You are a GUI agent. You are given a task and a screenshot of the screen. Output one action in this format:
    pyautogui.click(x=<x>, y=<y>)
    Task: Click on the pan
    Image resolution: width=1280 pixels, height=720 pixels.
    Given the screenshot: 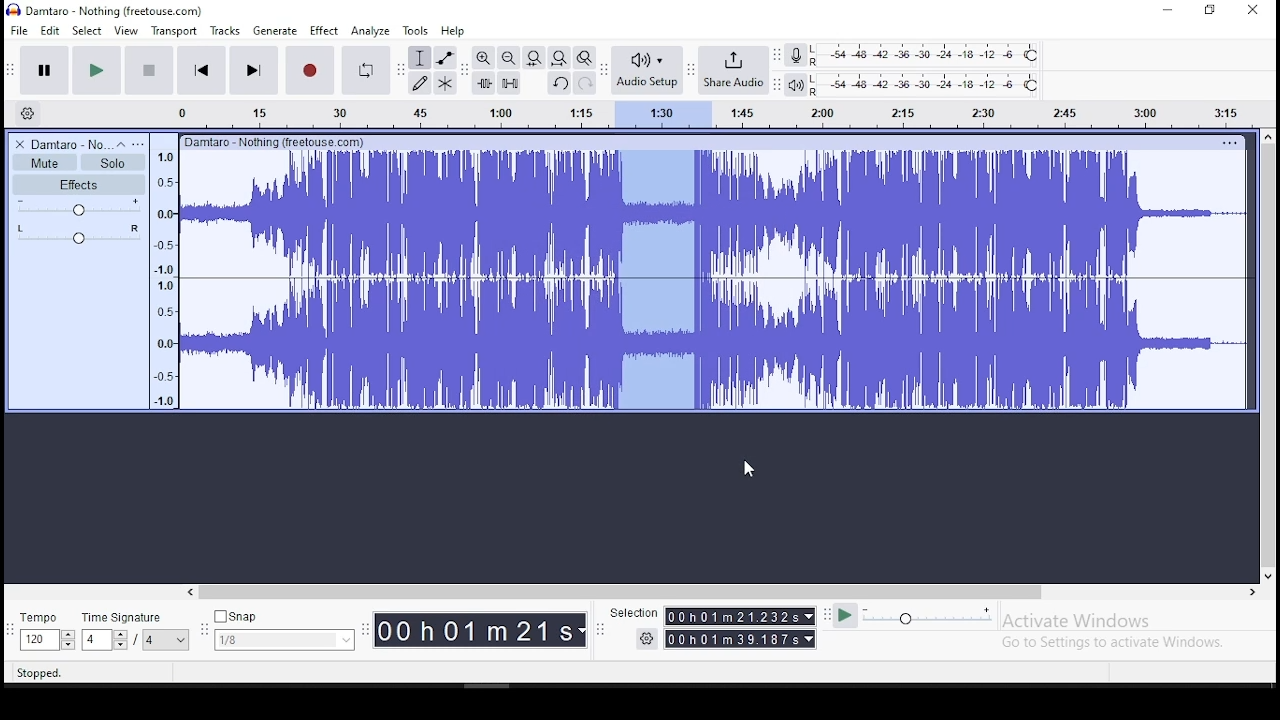 What is the action you would take?
    pyautogui.click(x=79, y=234)
    